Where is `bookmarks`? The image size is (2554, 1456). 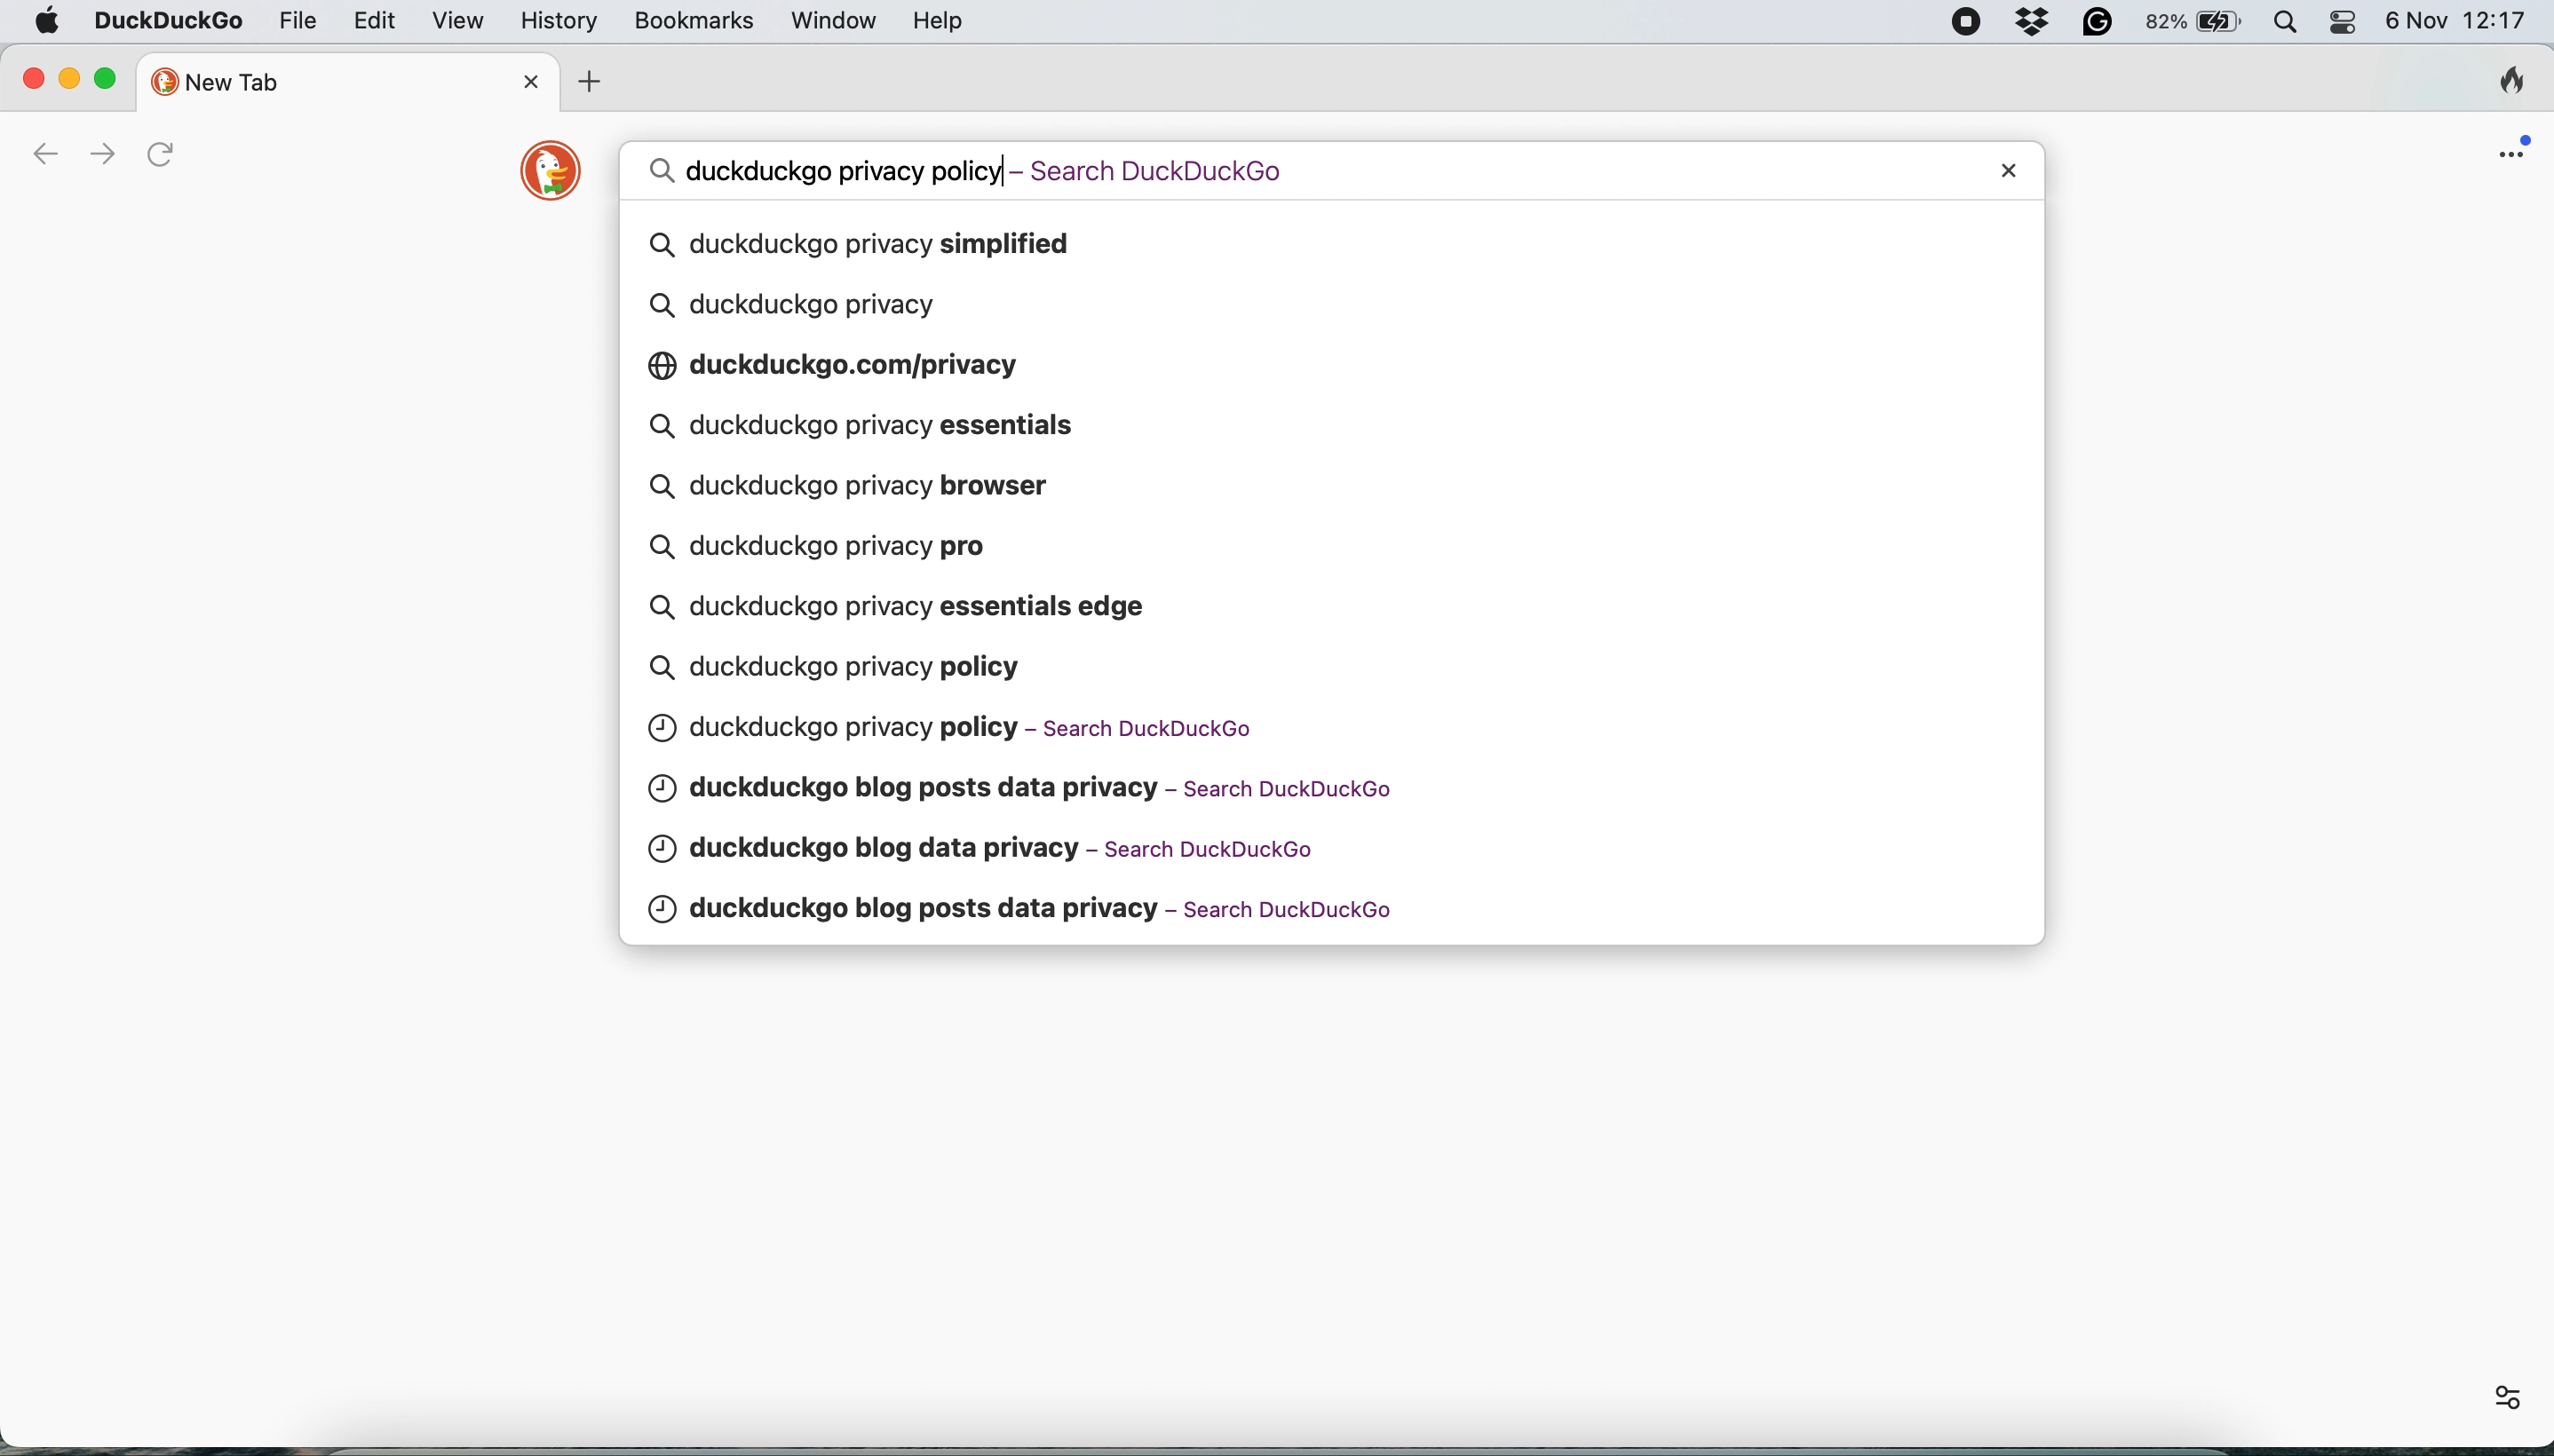
bookmarks is located at coordinates (692, 19).